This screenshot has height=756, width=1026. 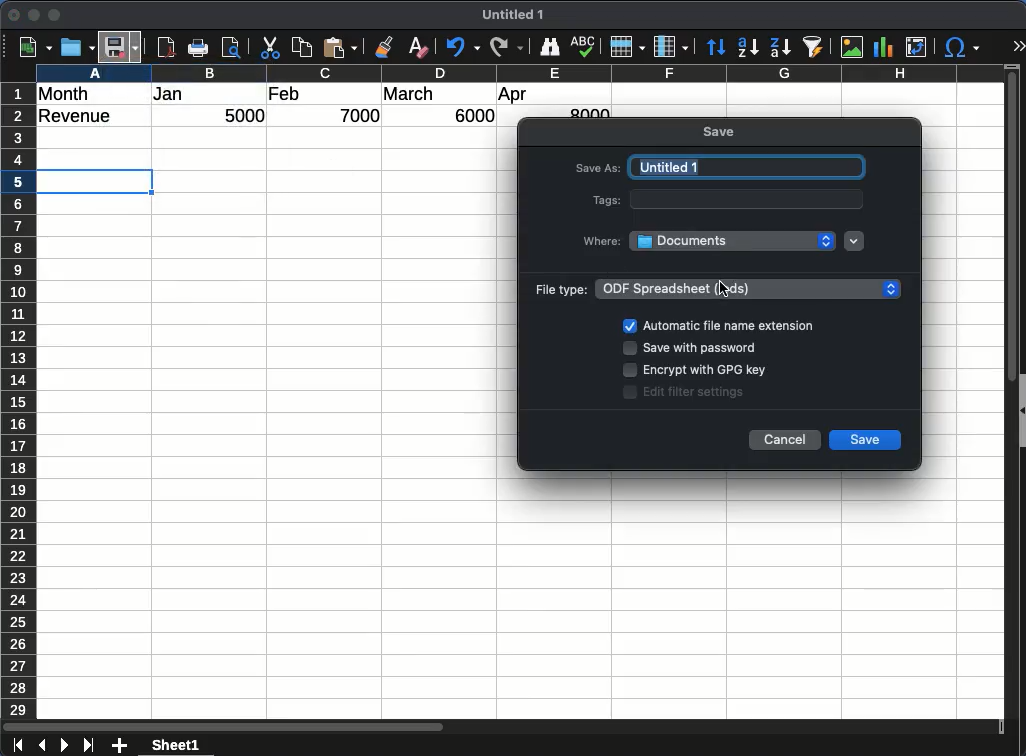 I want to click on last sheet, so click(x=88, y=746).